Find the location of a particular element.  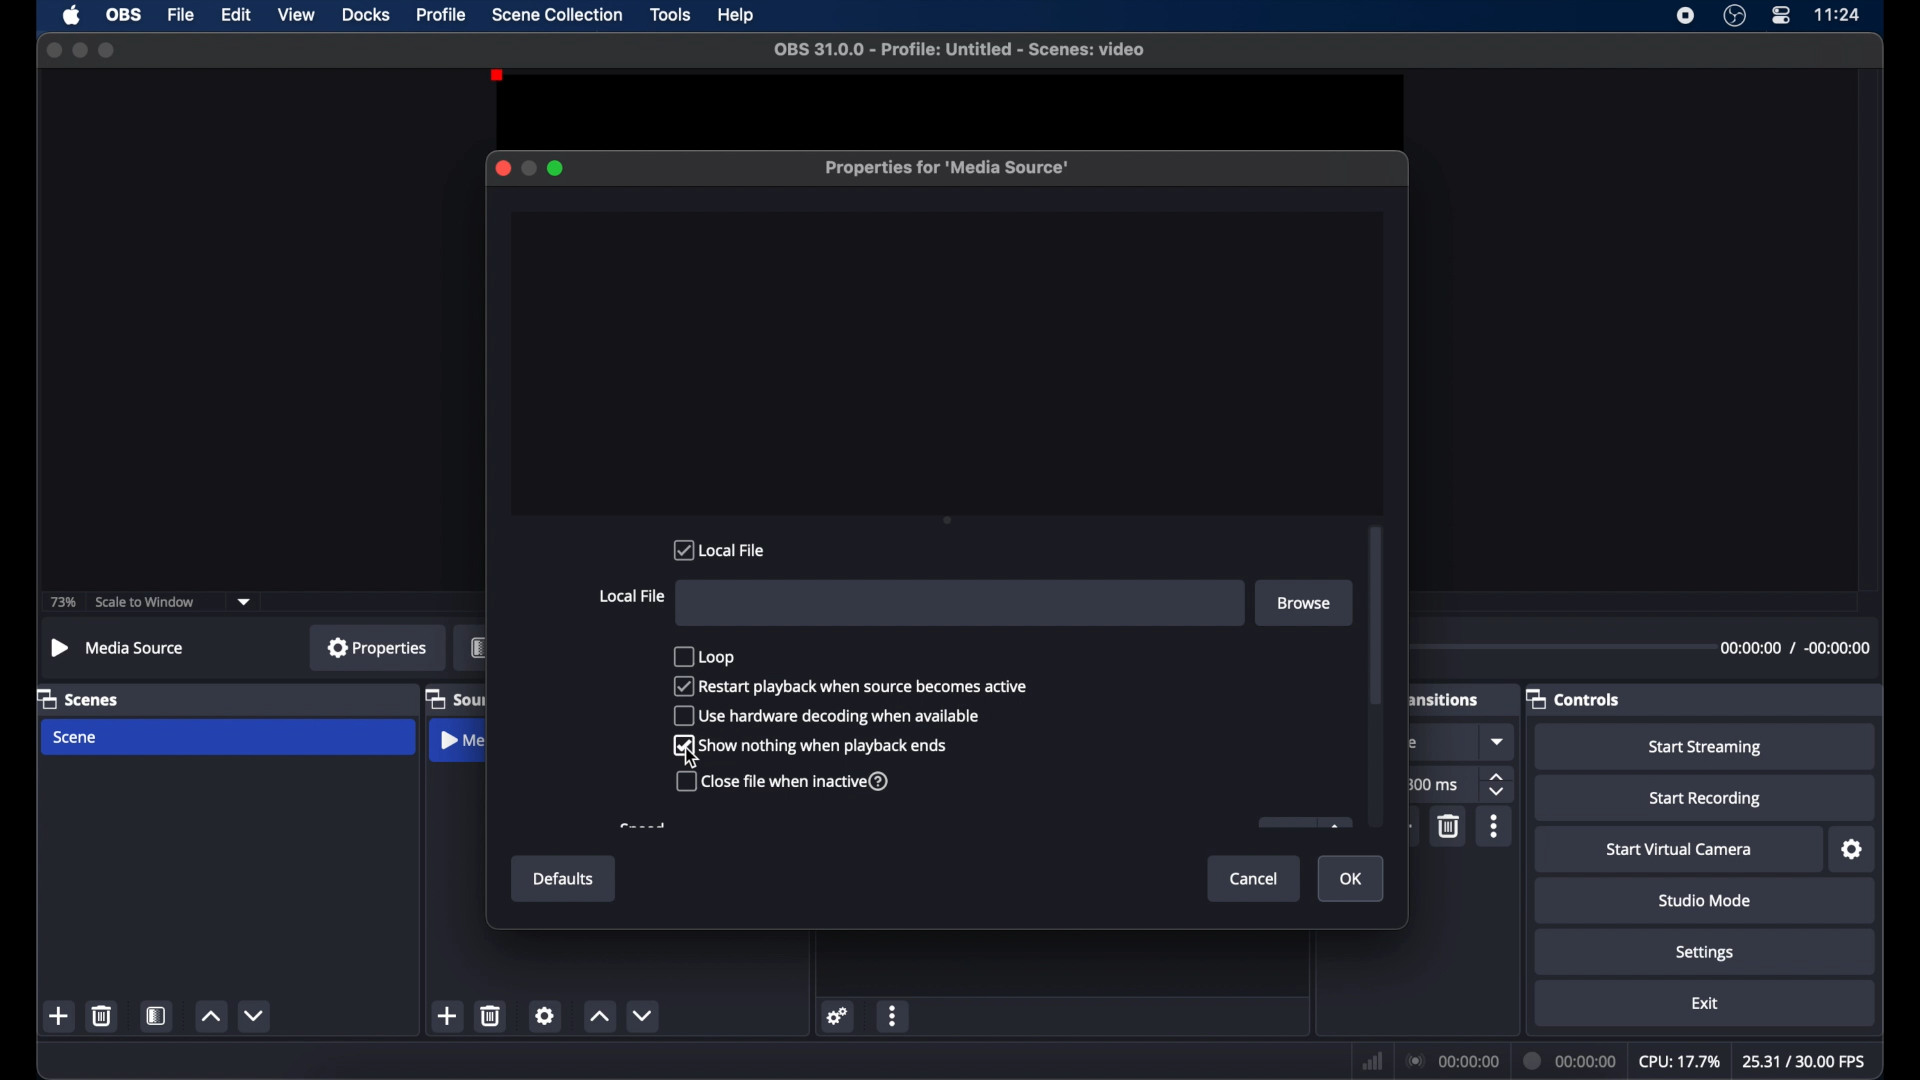

obs is located at coordinates (126, 15).